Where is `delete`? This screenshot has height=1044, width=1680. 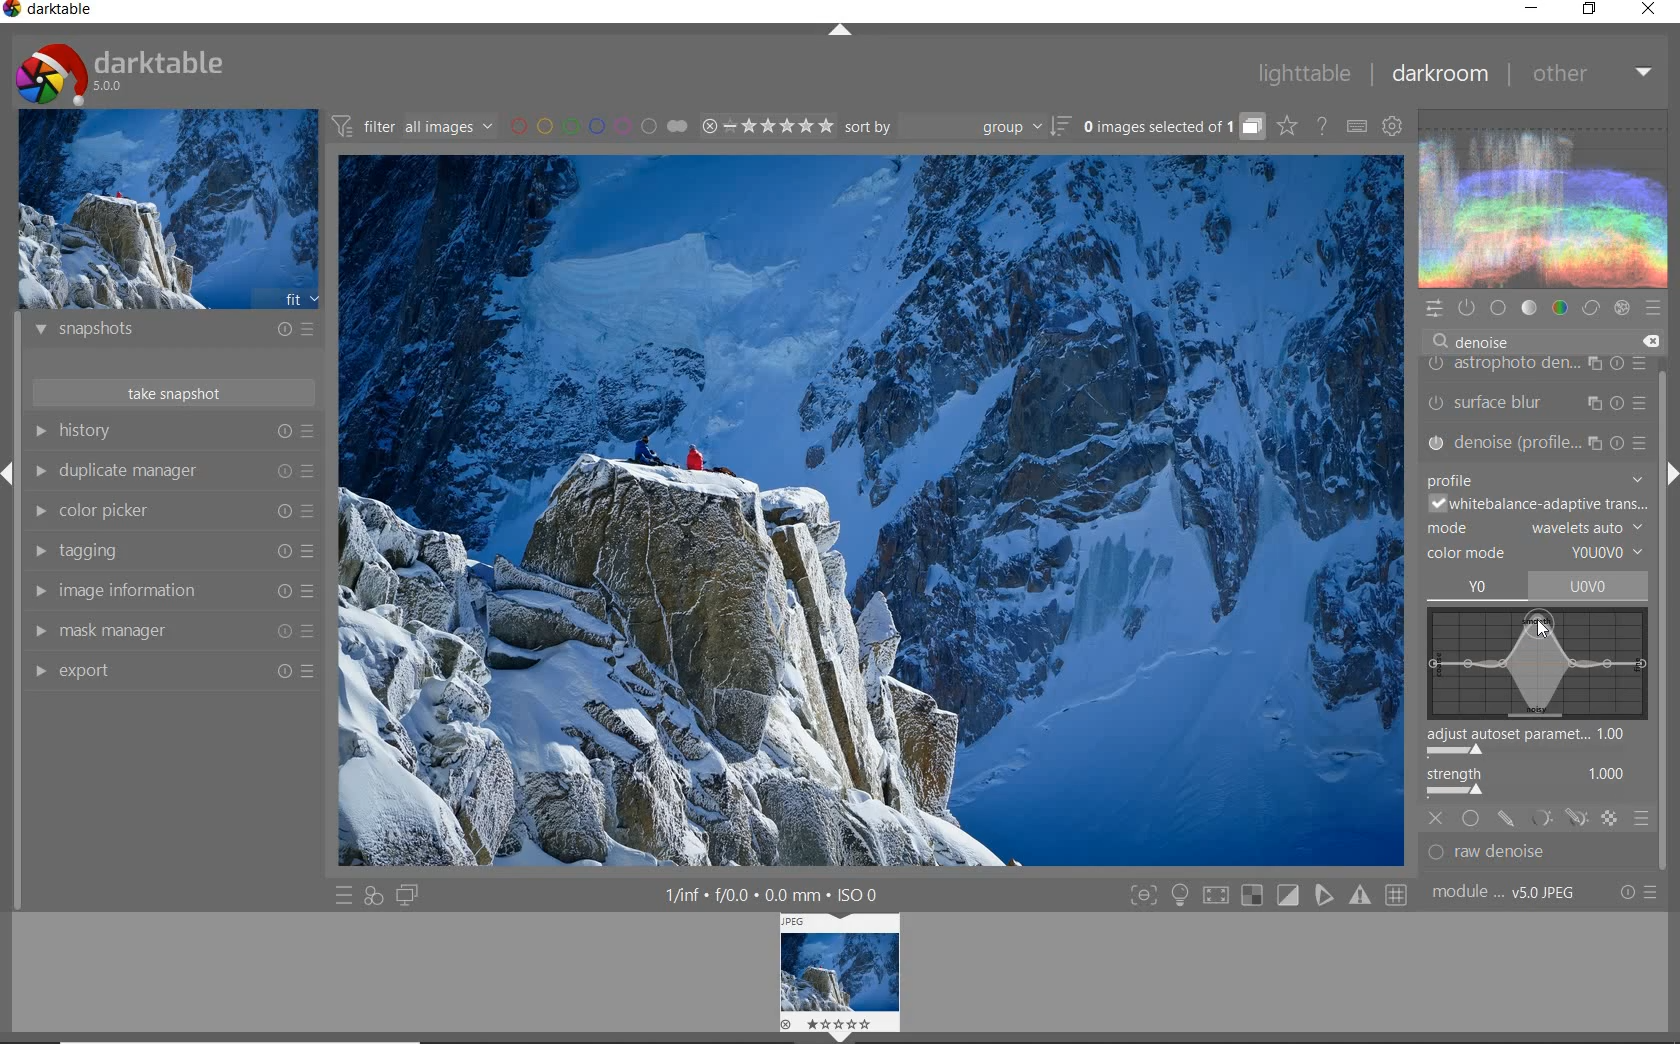
delete is located at coordinates (1649, 342).